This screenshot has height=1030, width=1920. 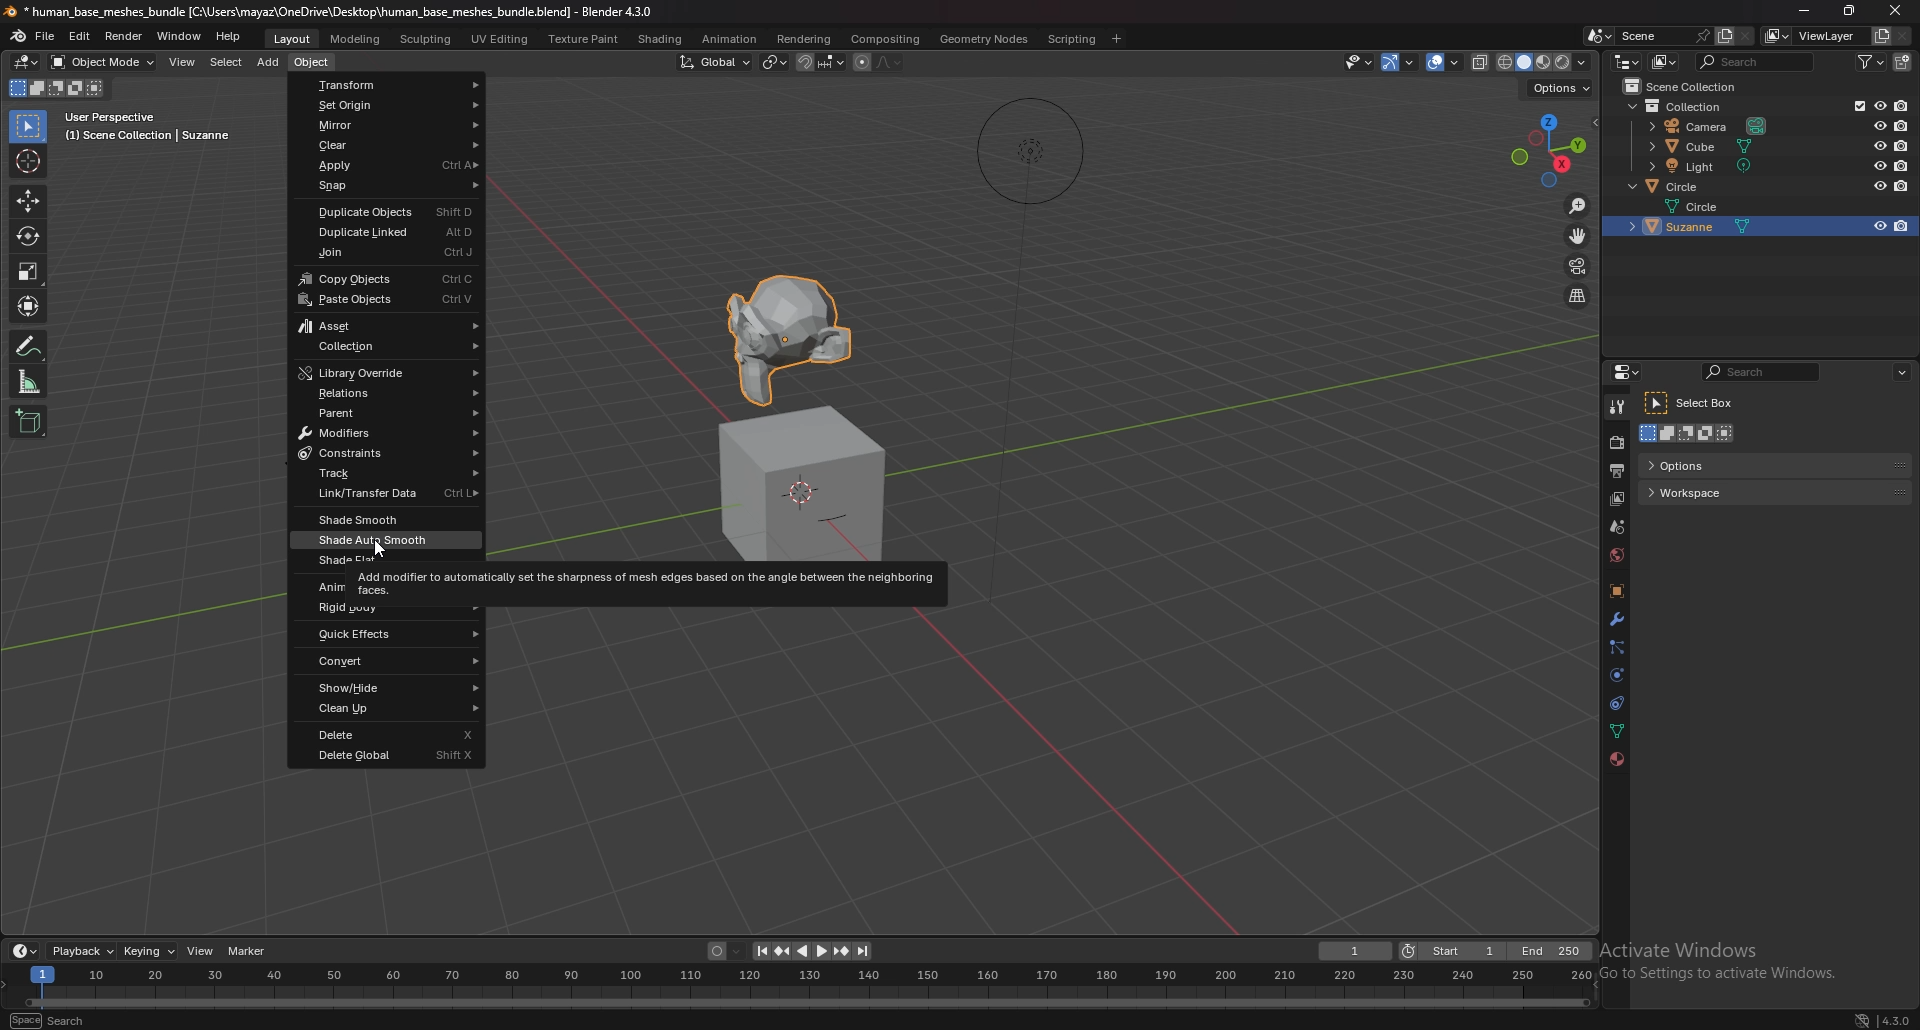 I want to click on hide in viewport, so click(x=1878, y=126).